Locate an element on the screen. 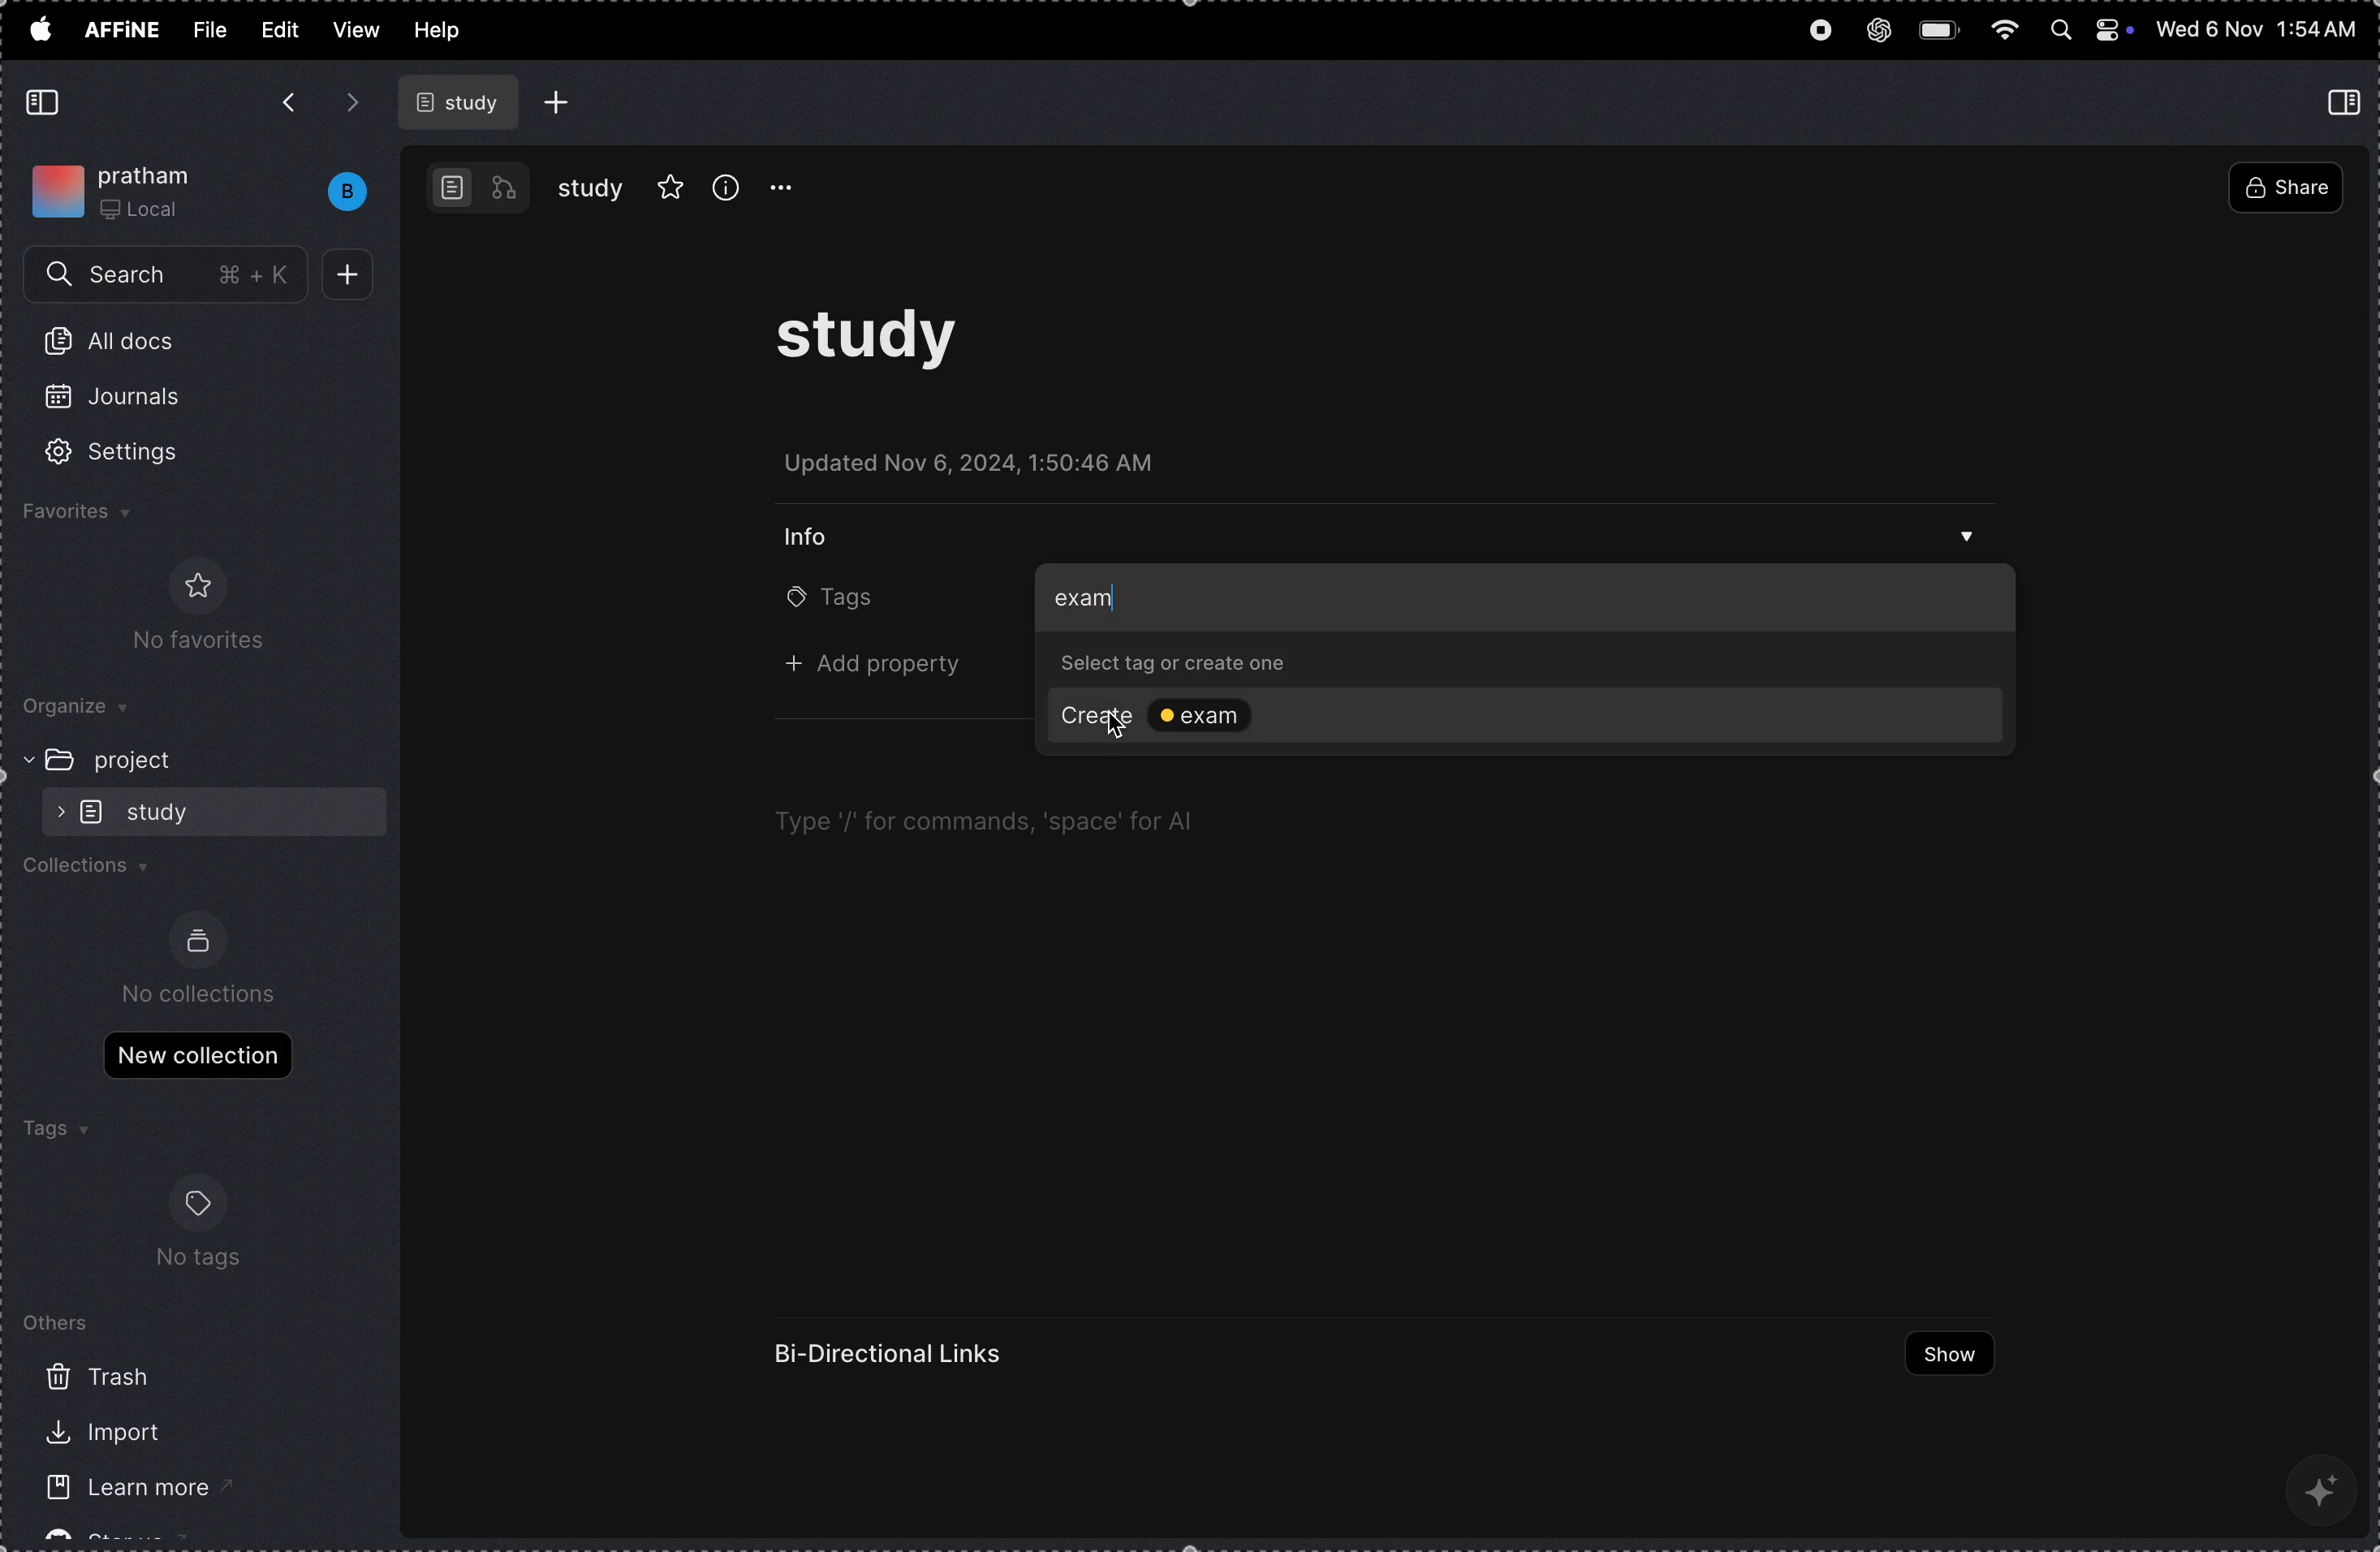 The width and height of the screenshot is (2380, 1552). No favorites is located at coordinates (187, 643).